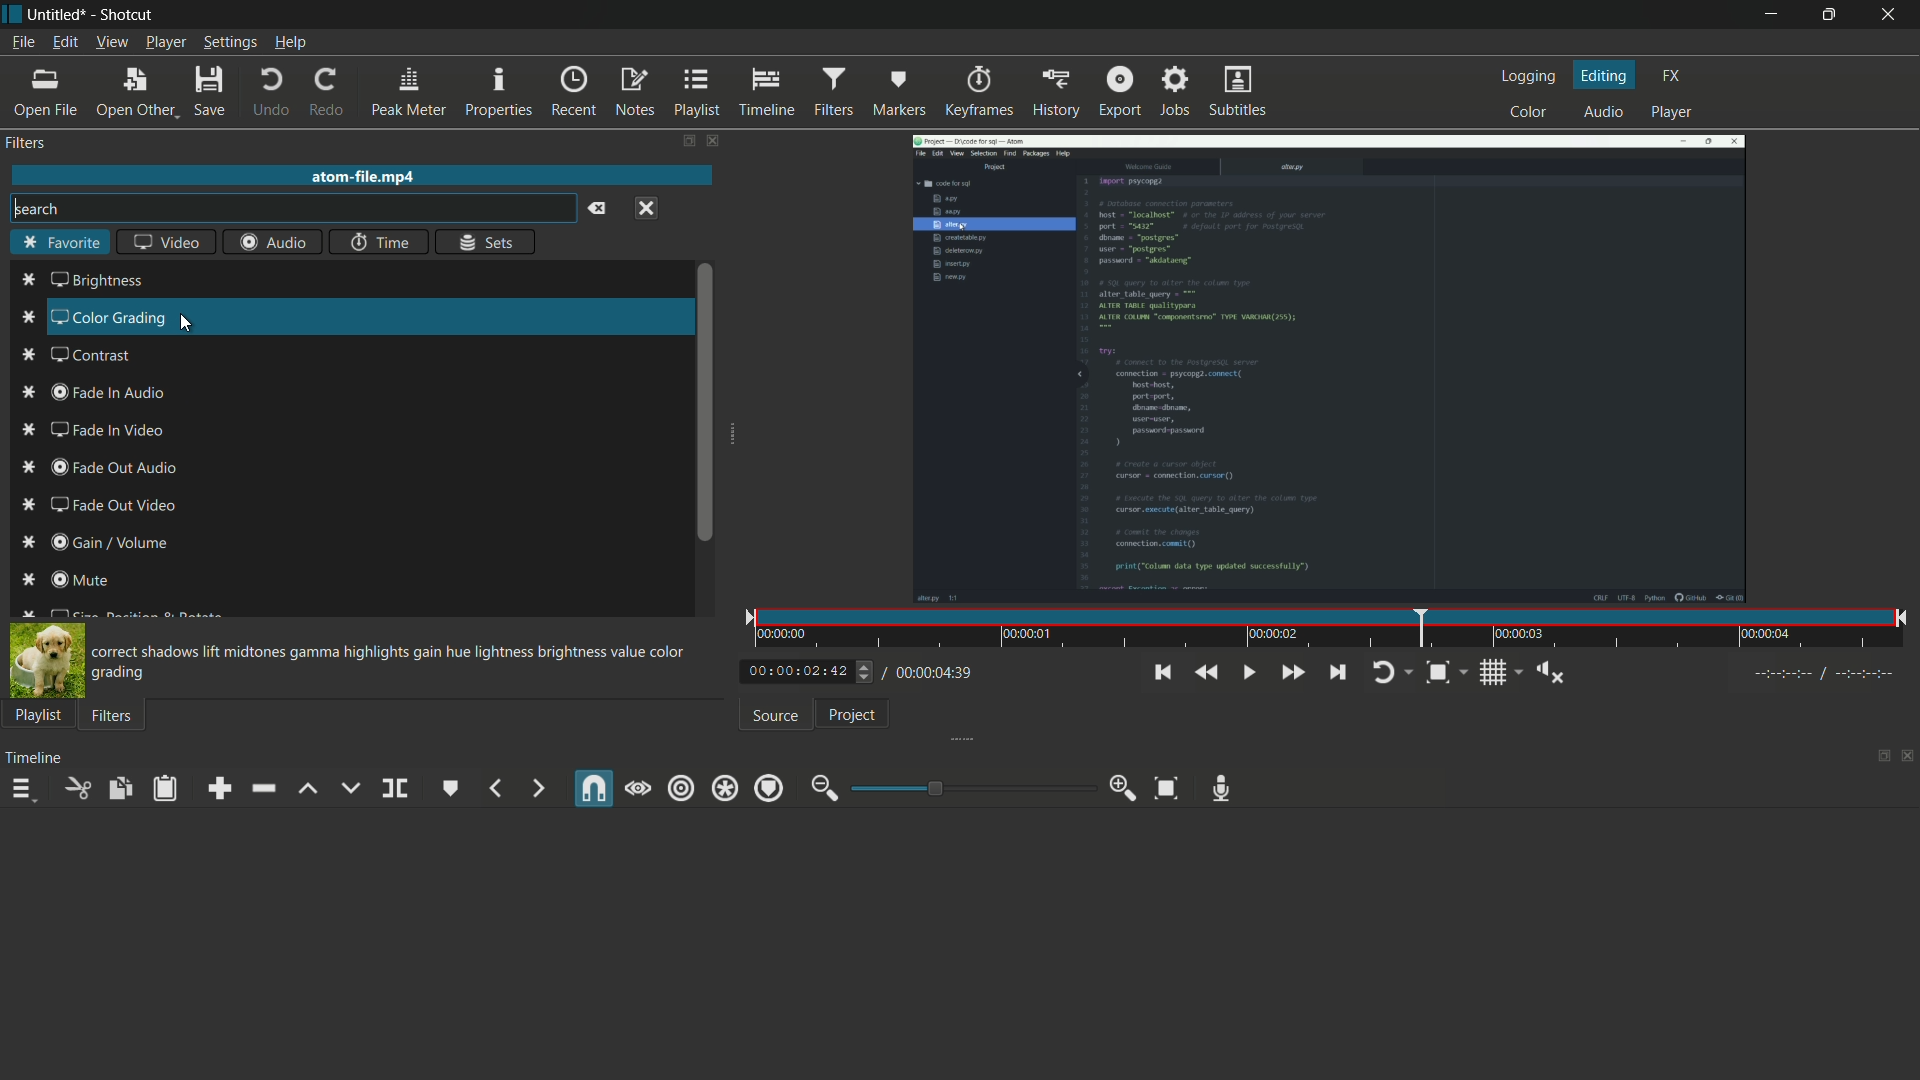 This screenshot has width=1920, height=1080. What do you see at coordinates (649, 208) in the screenshot?
I see `close menu` at bounding box center [649, 208].